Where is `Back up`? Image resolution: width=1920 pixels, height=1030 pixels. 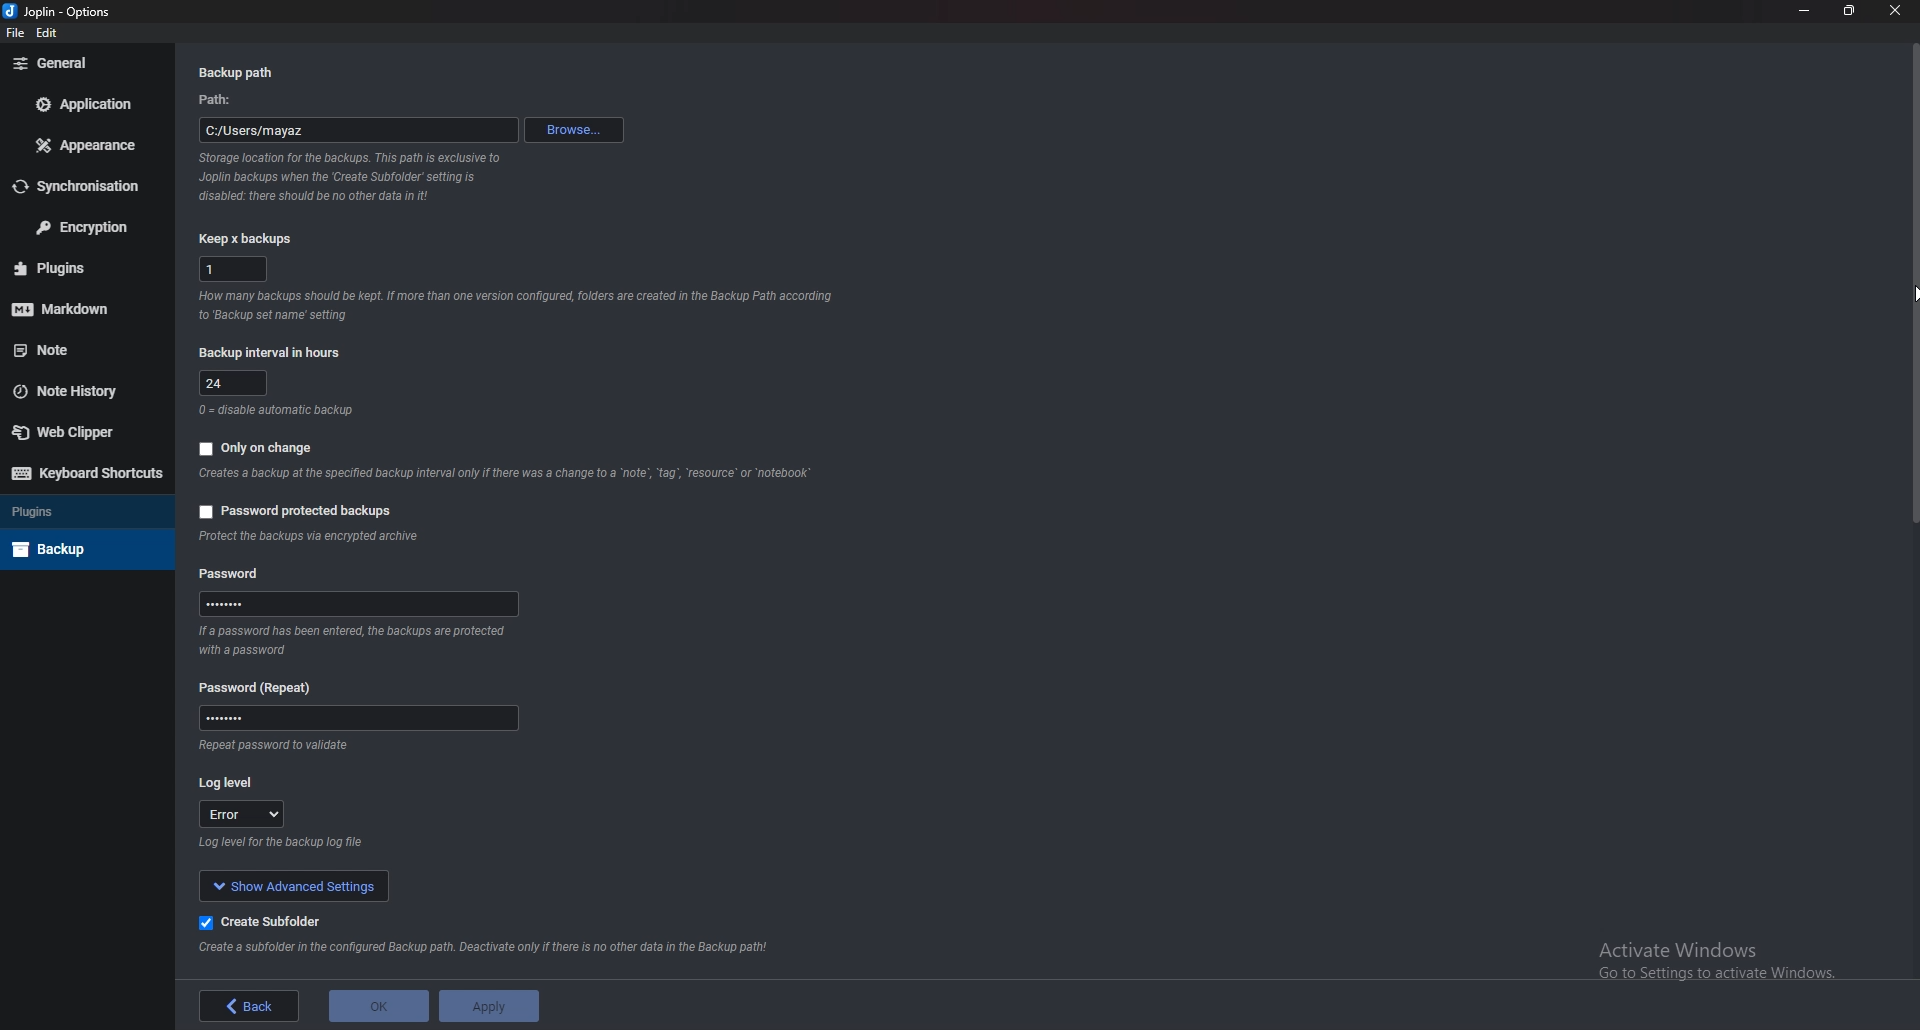
Back up is located at coordinates (81, 549).